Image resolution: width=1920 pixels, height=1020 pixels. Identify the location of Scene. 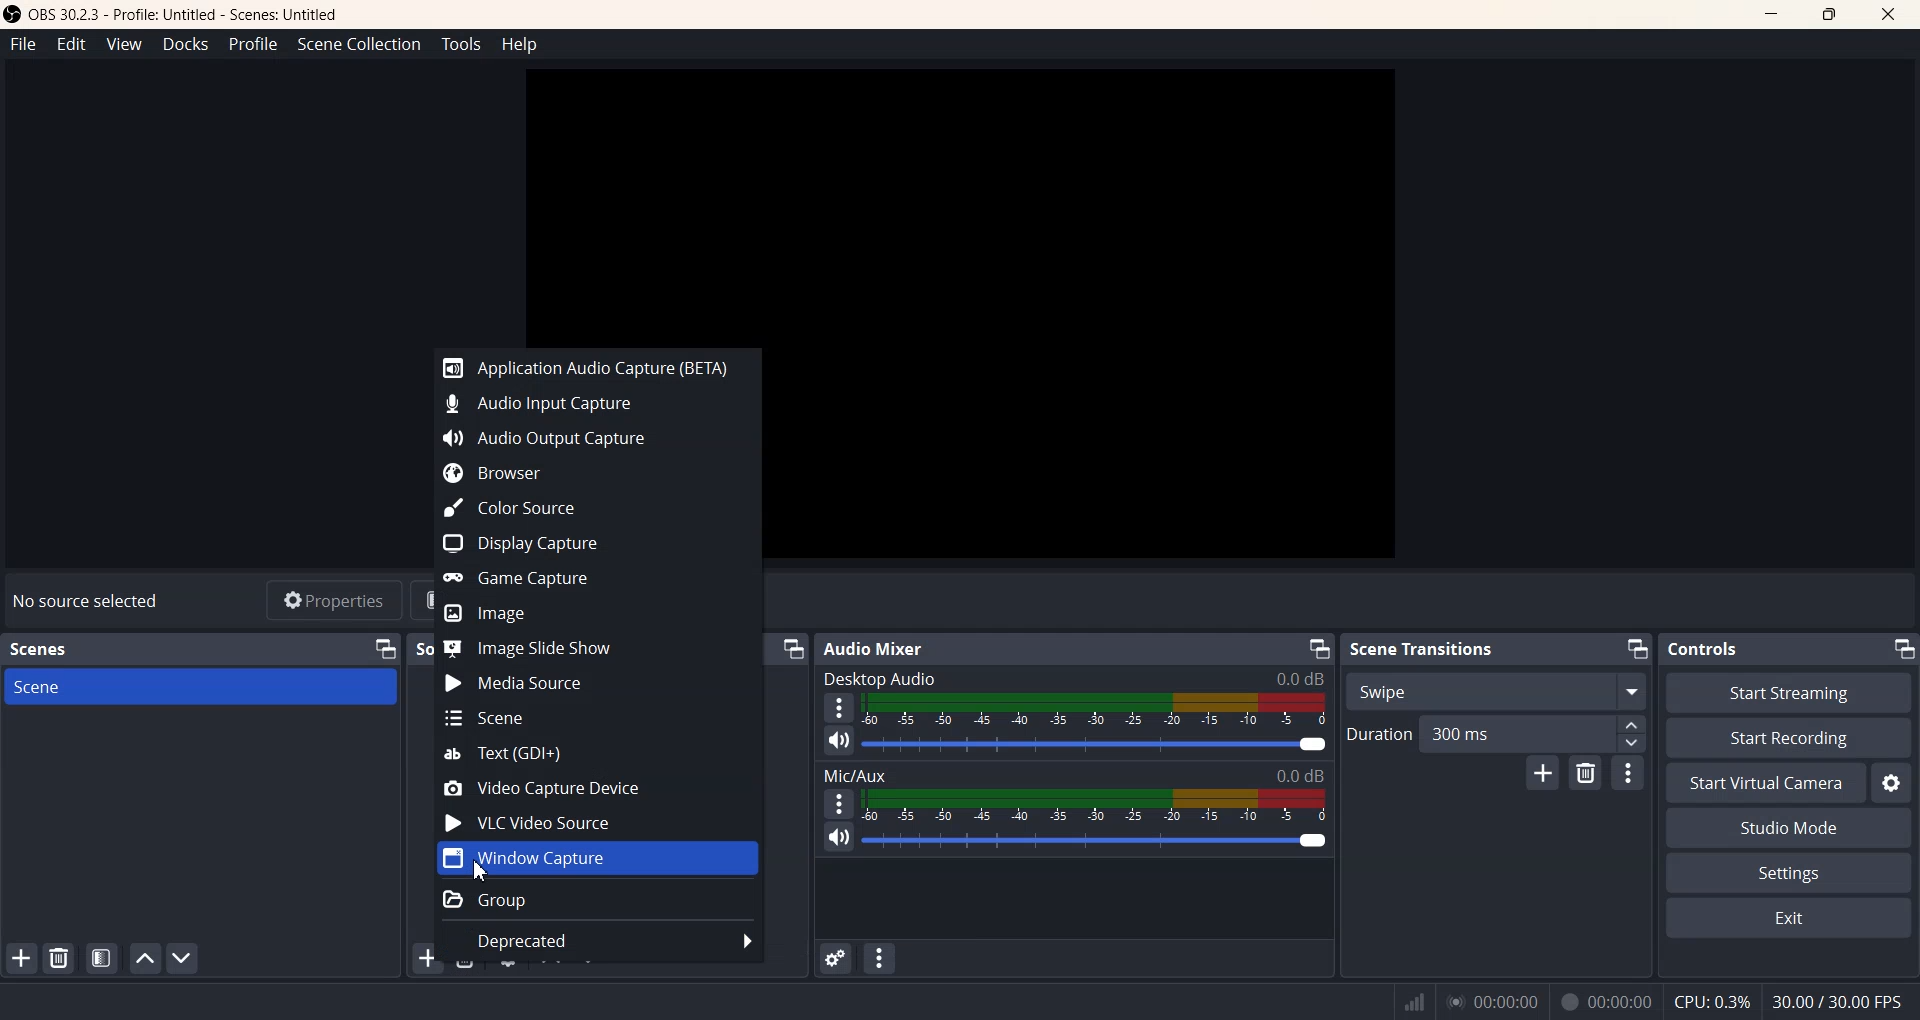
(594, 717).